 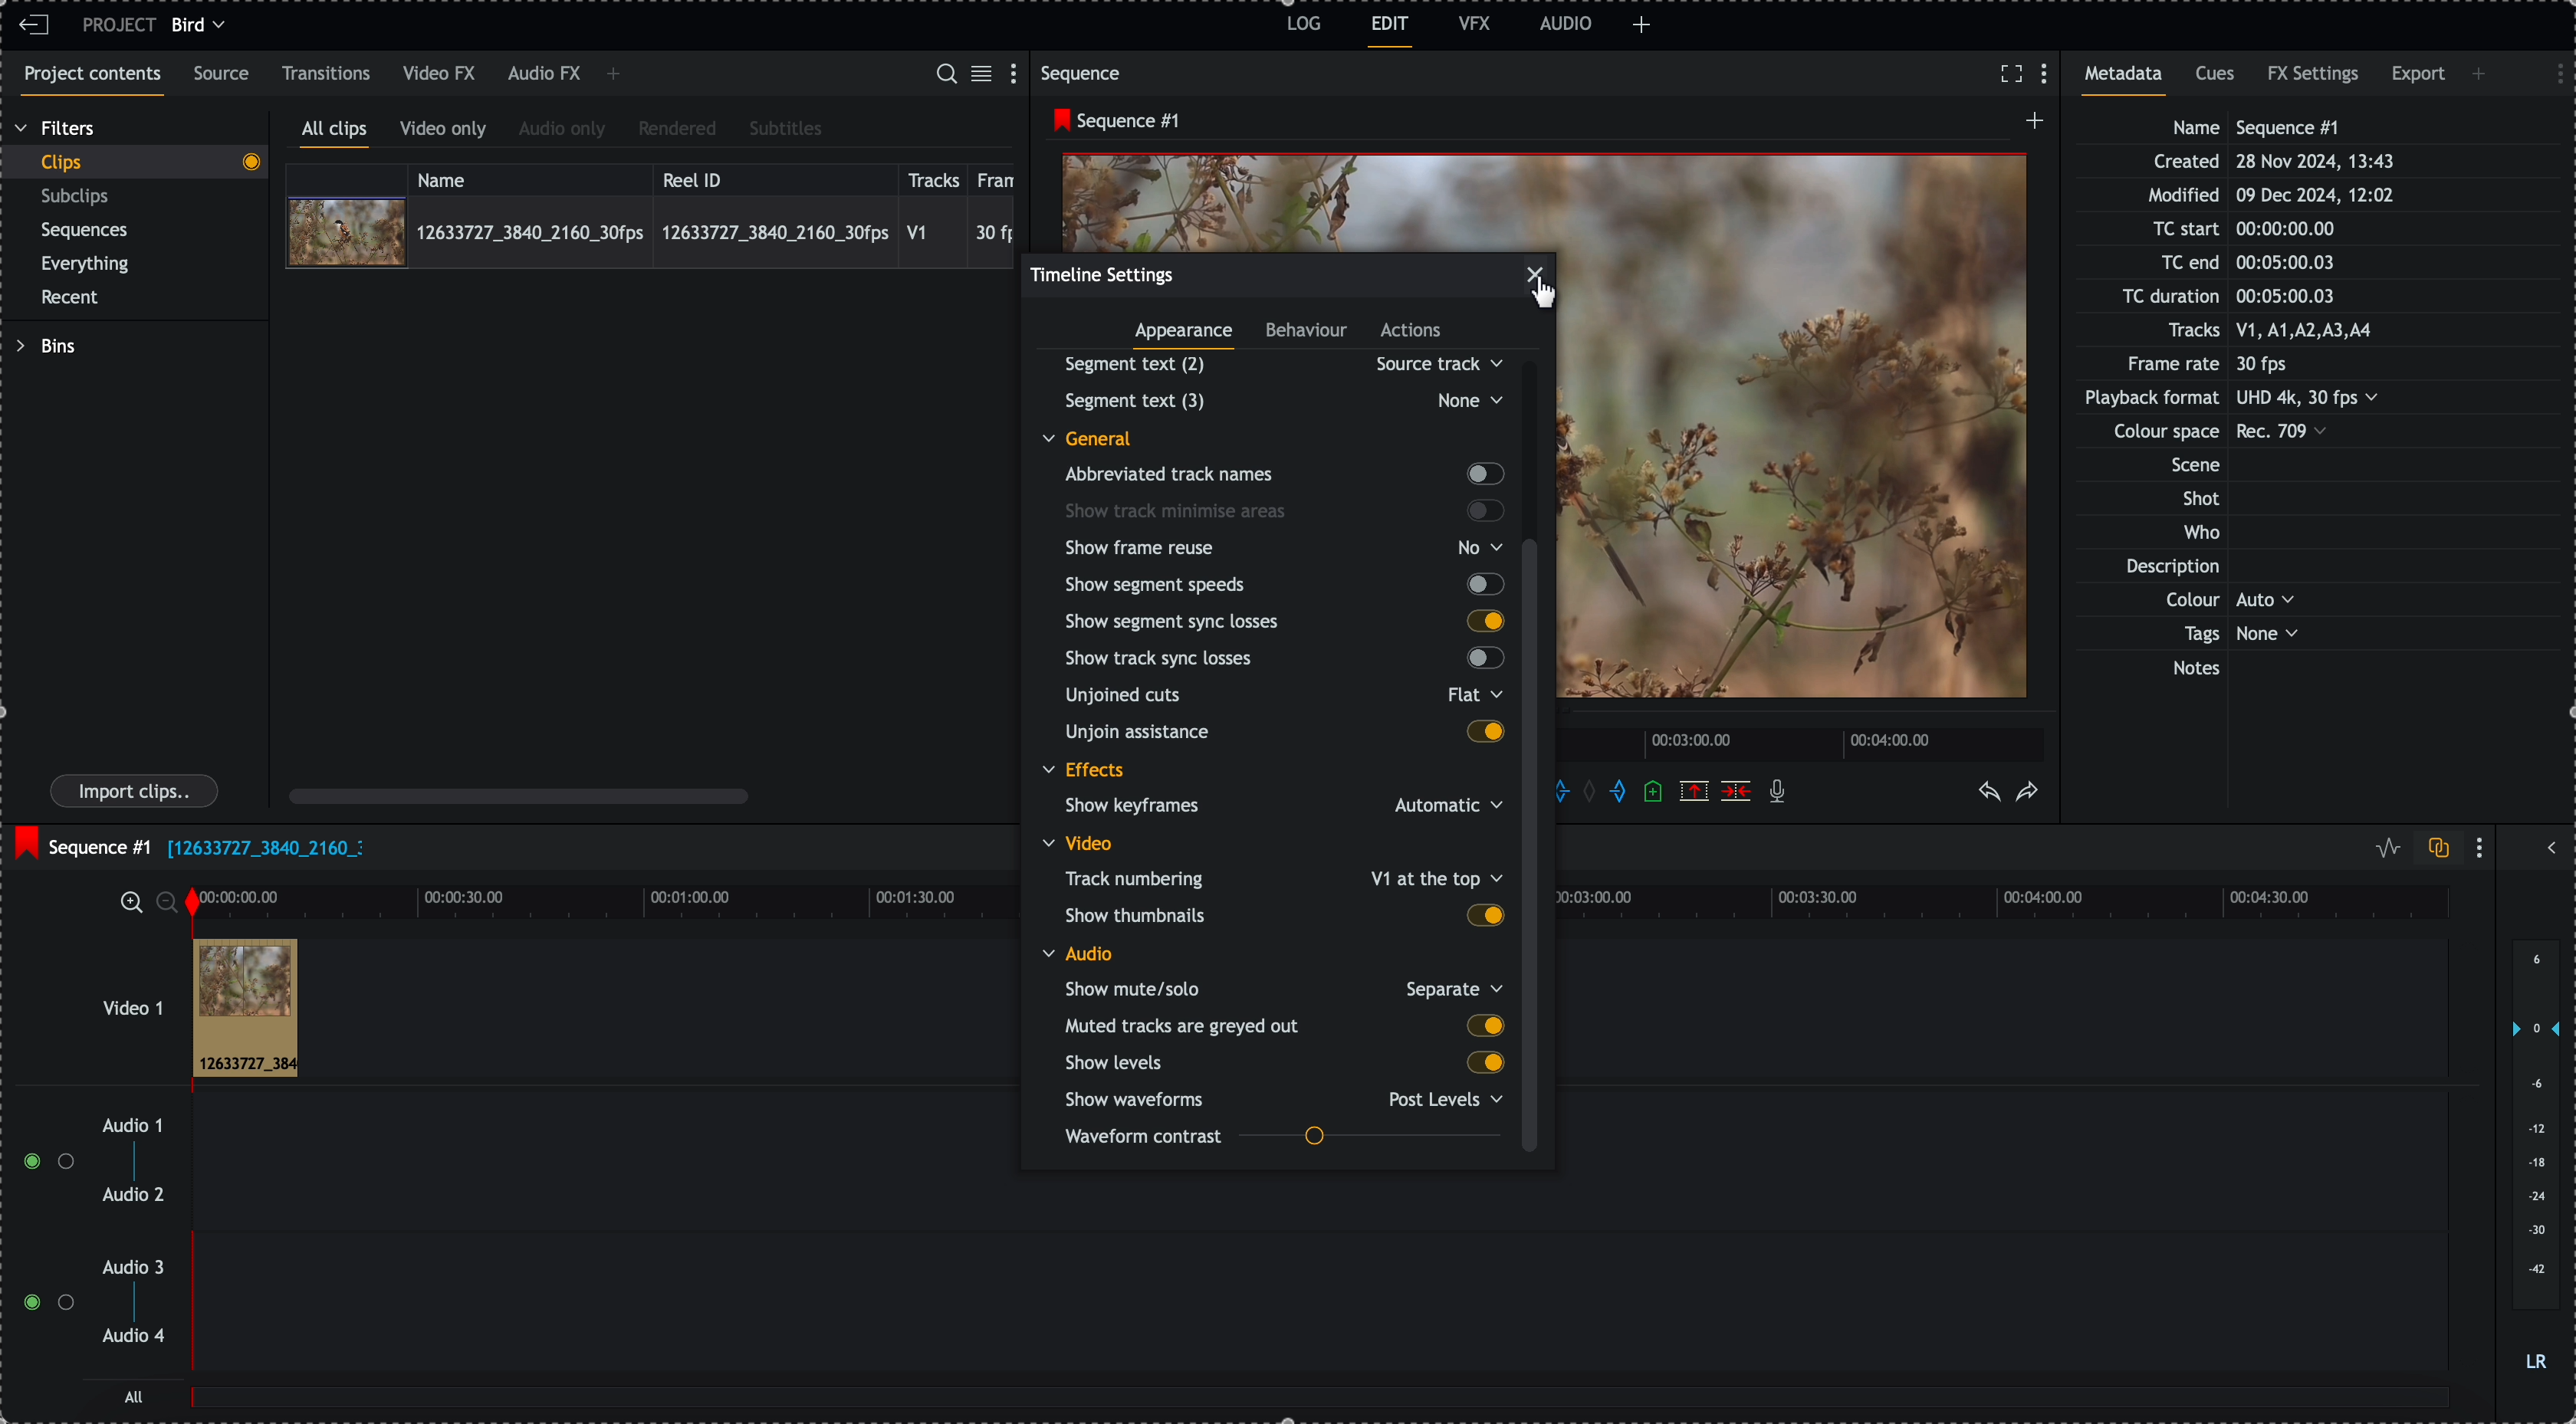 What do you see at coordinates (543, 75) in the screenshot?
I see `audio FX` at bounding box center [543, 75].